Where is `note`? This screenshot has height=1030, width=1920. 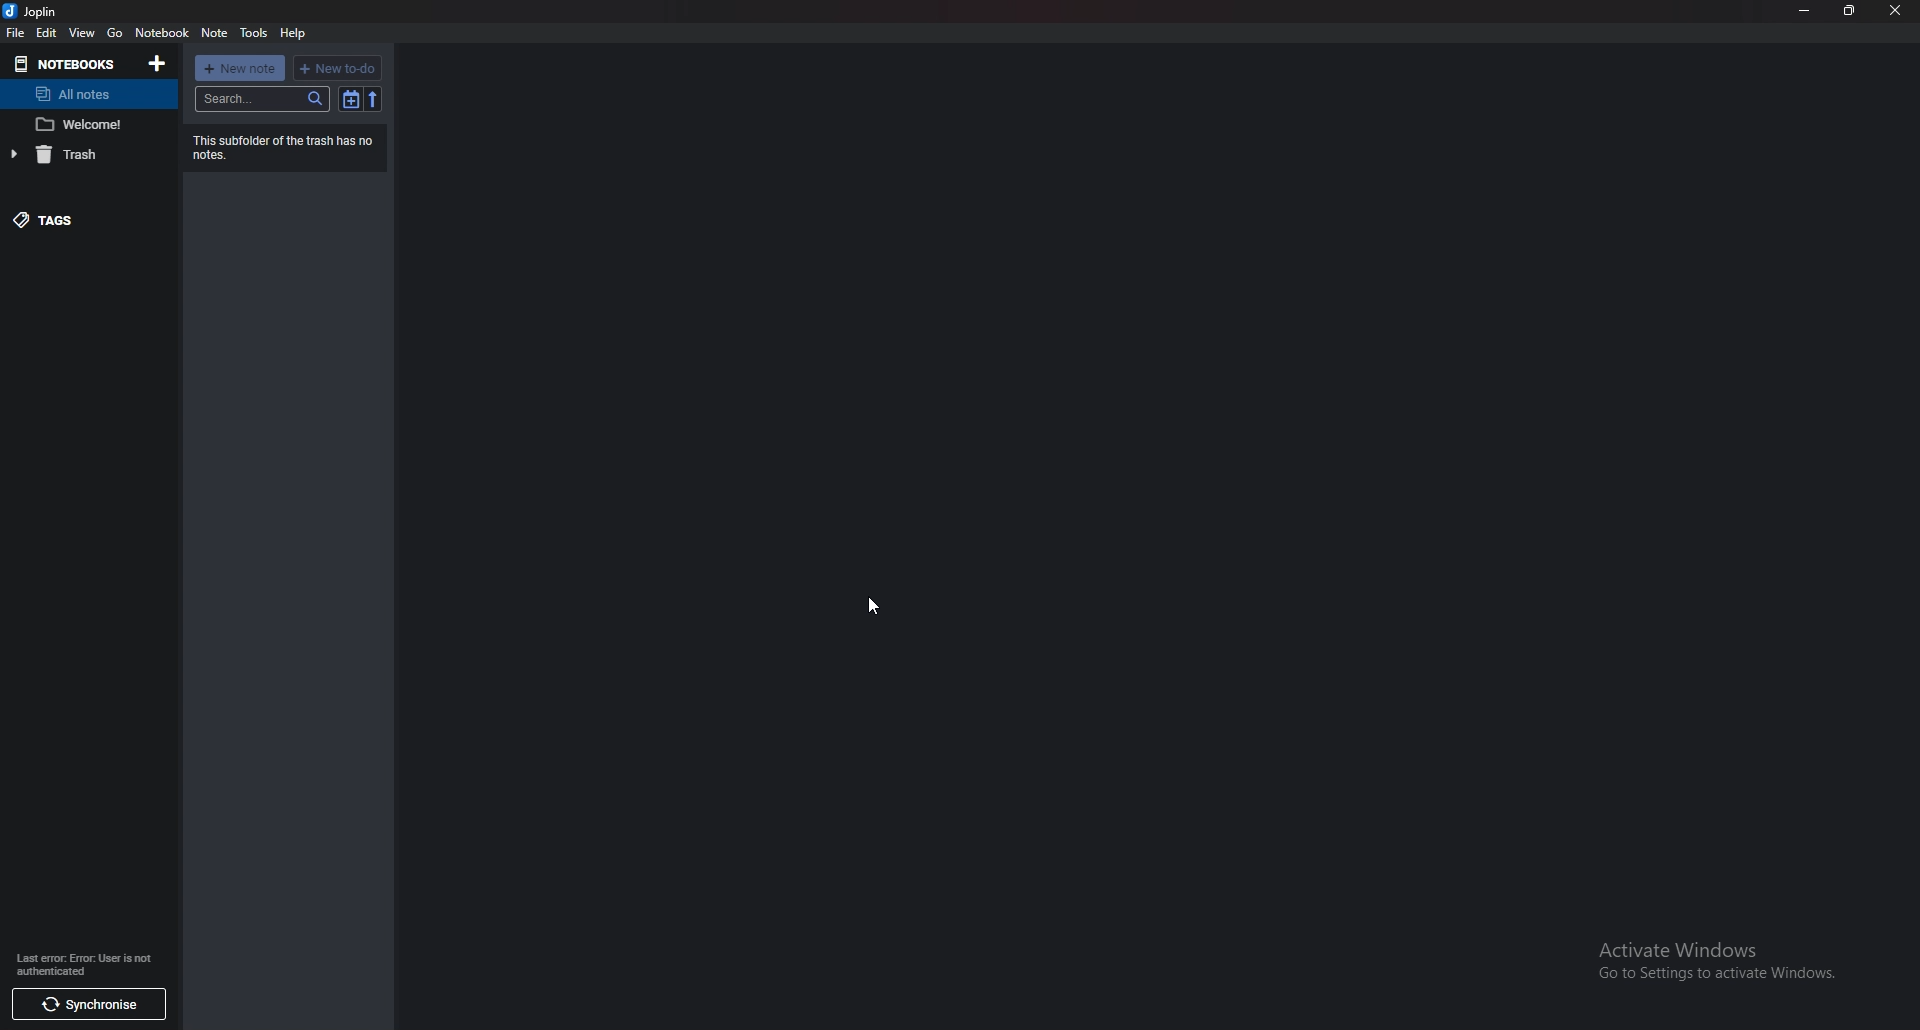 note is located at coordinates (86, 124).